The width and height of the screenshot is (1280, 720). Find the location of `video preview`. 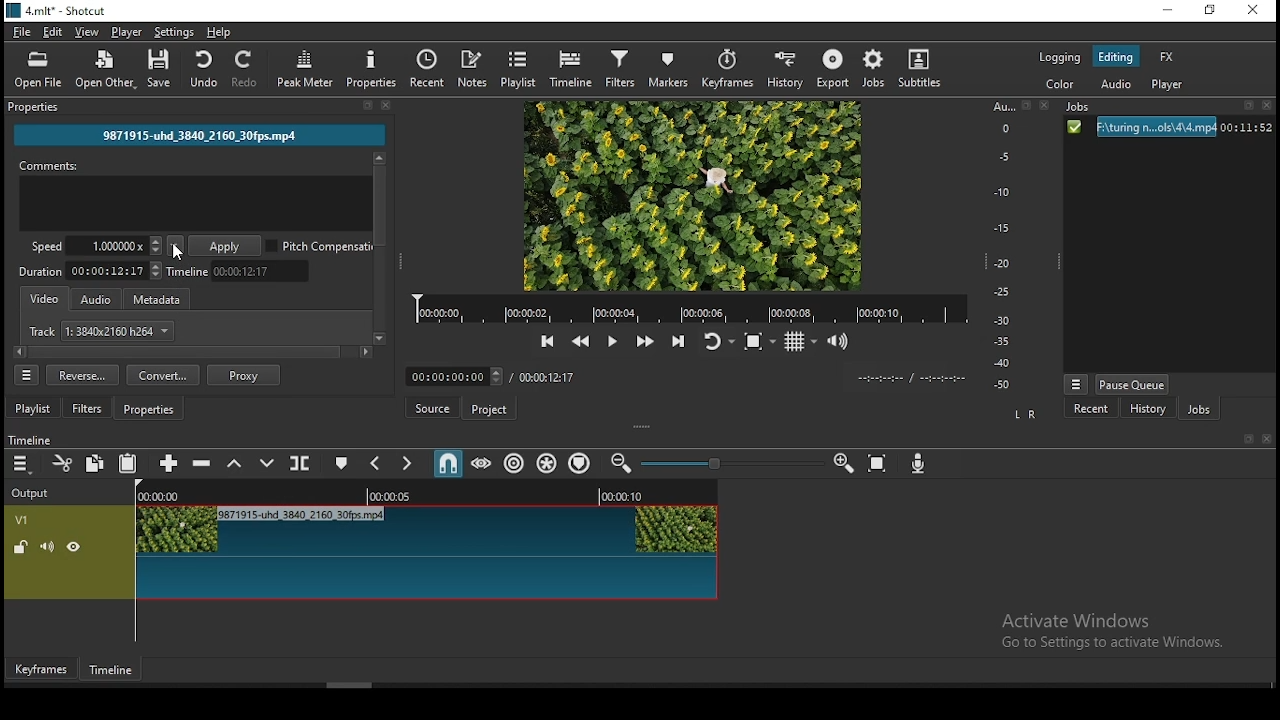

video preview is located at coordinates (690, 196).